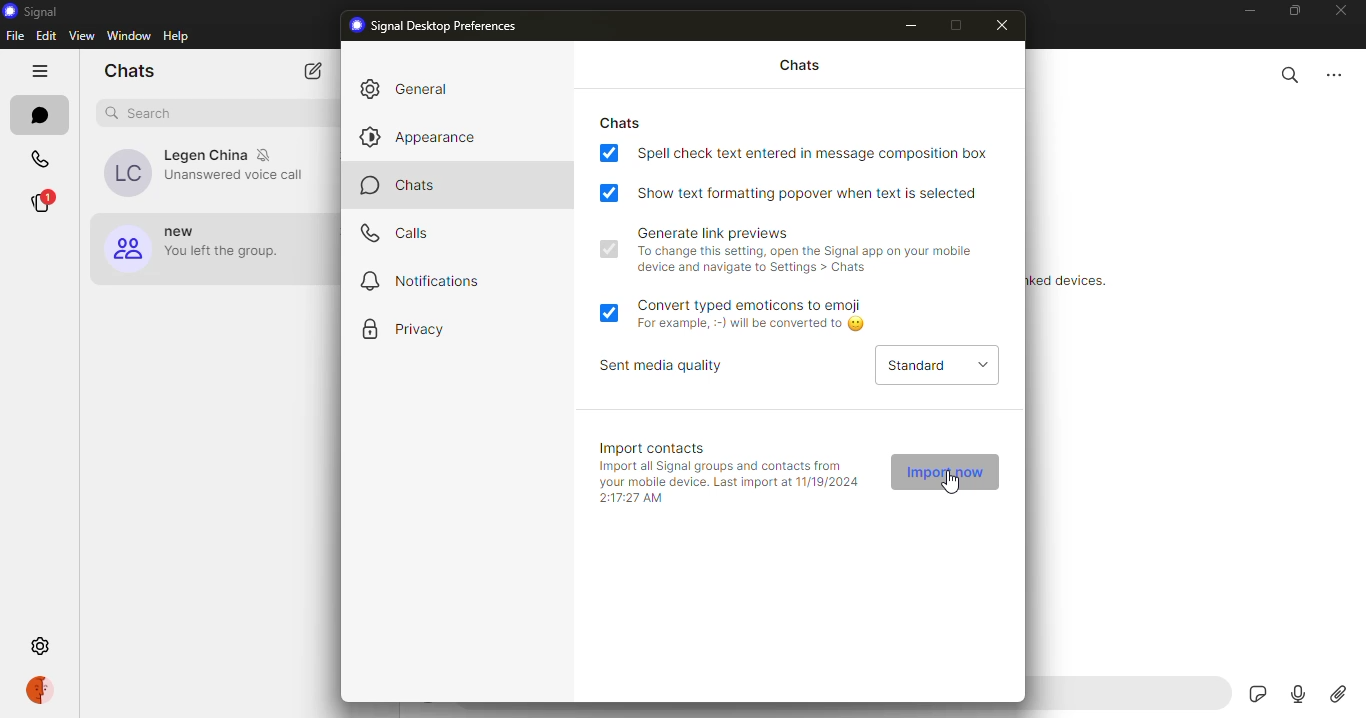  I want to click on close, so click(1006, 25).